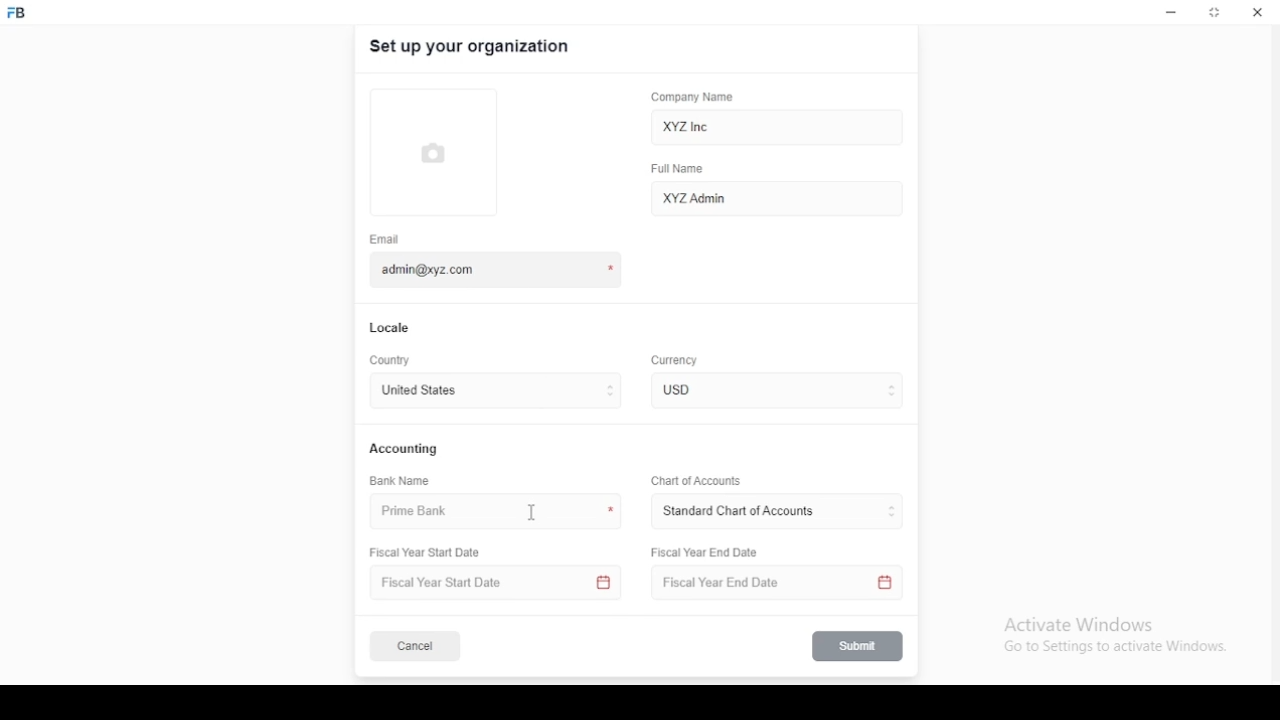  I want to click on logo tumbnail, so click(445, 155).